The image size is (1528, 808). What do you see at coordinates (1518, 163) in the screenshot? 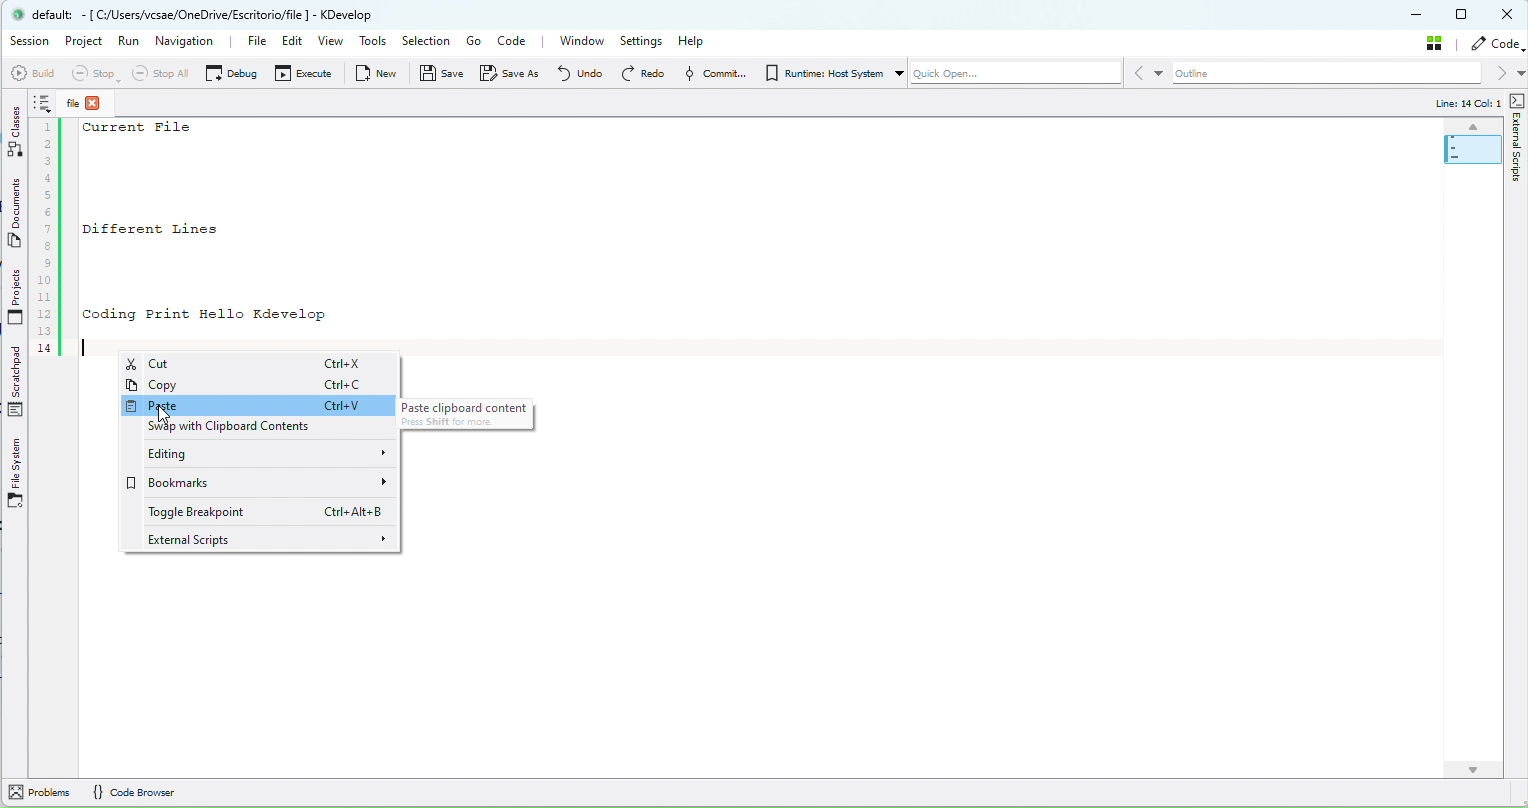
I see `External Scripts` at bounding box center [1518, 163].